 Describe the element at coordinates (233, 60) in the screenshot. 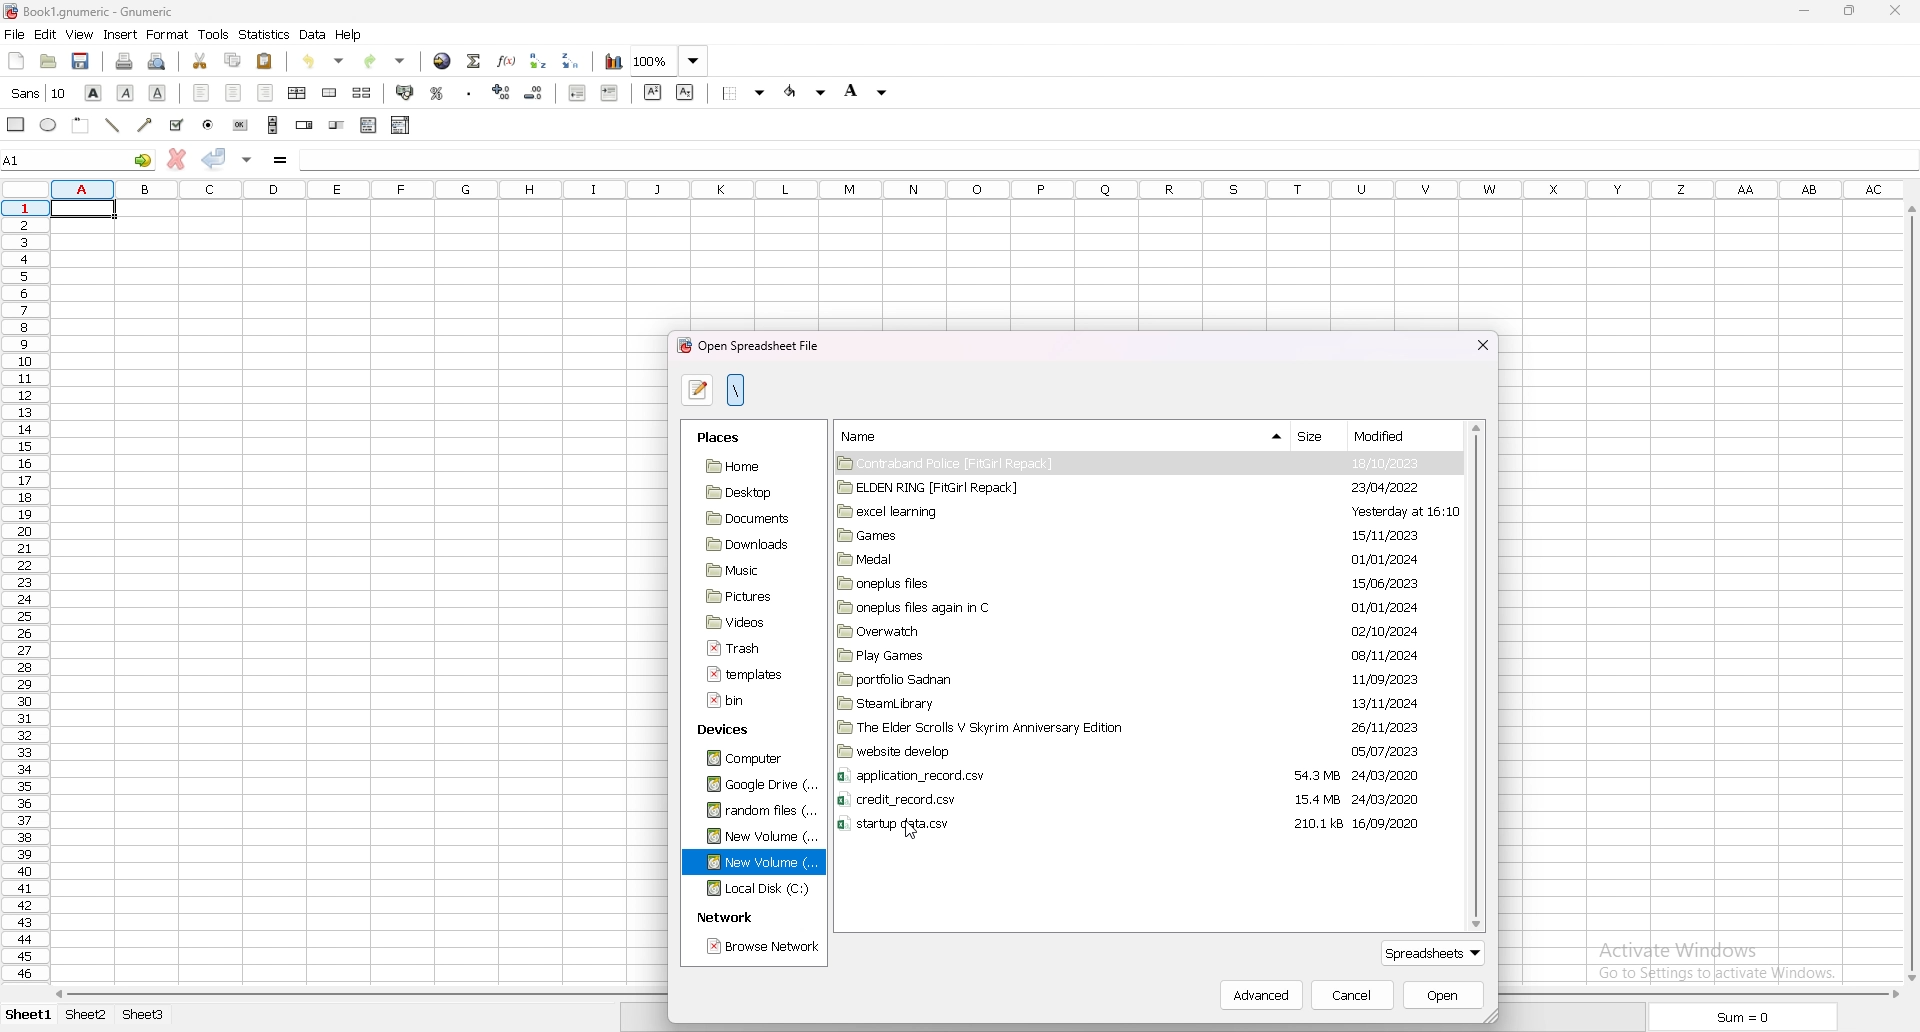

I see `copy` at that location.